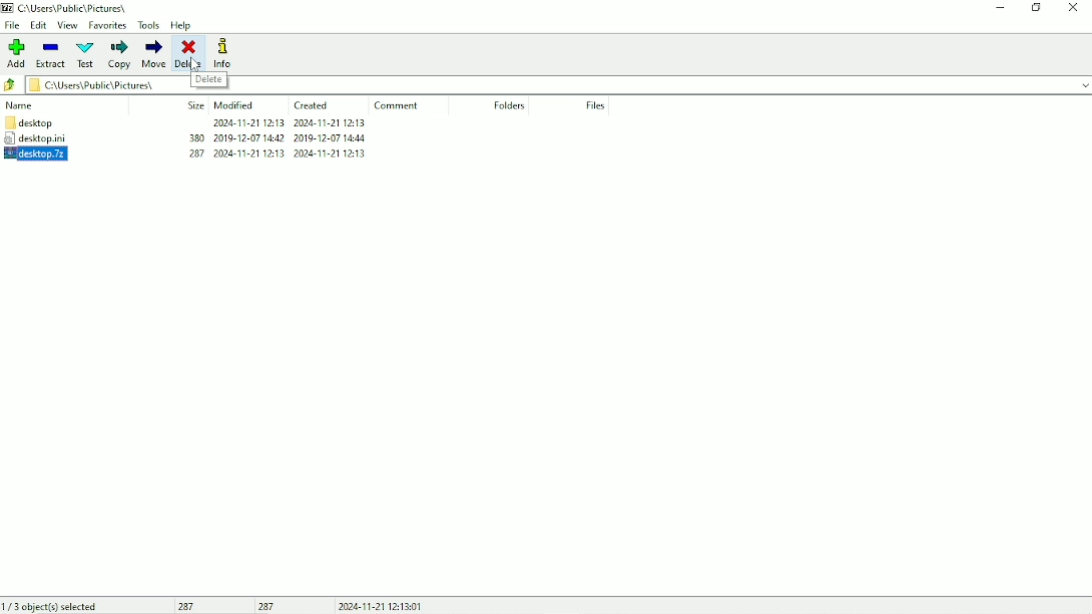 This screenshot has width=1092, height=614. Describe the element at coordinates (39, 25) in the screenshot. I see `Edit` at that location.